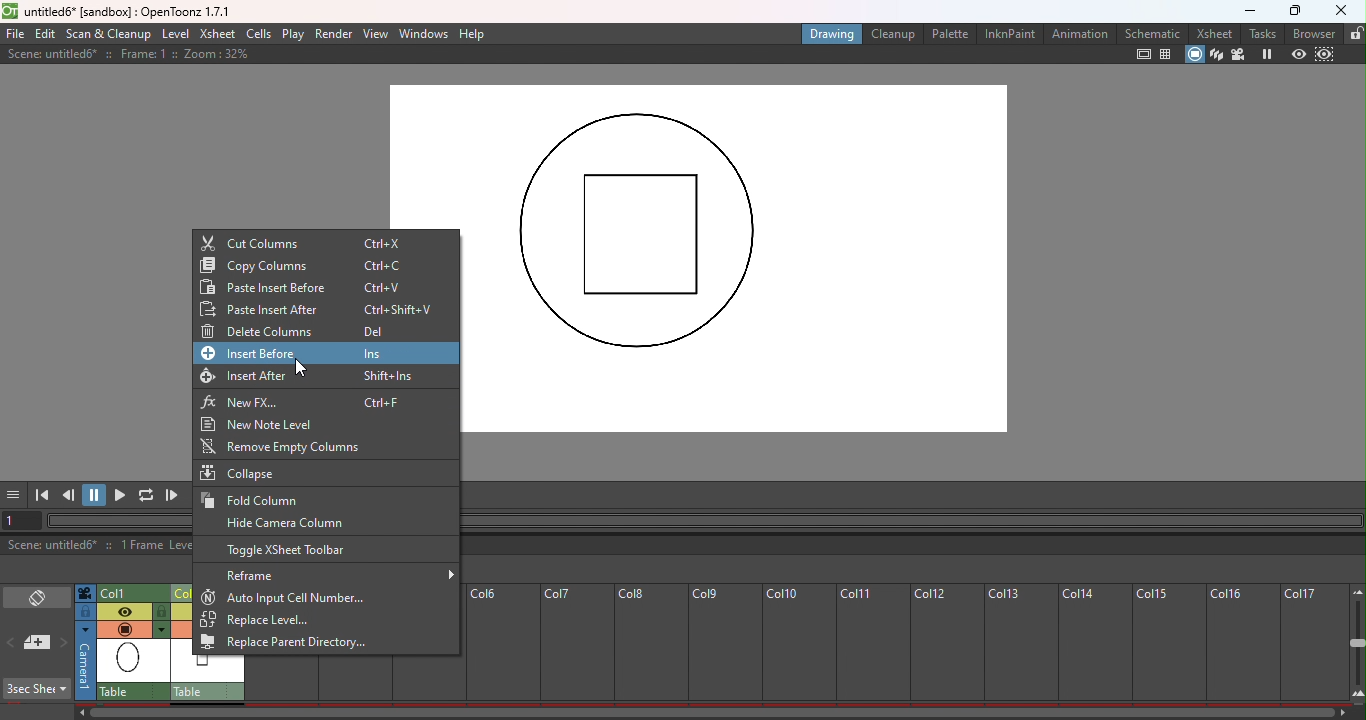 The width and height of the screenshot is (1366, 720). I want to click on File, so click(16, 33).